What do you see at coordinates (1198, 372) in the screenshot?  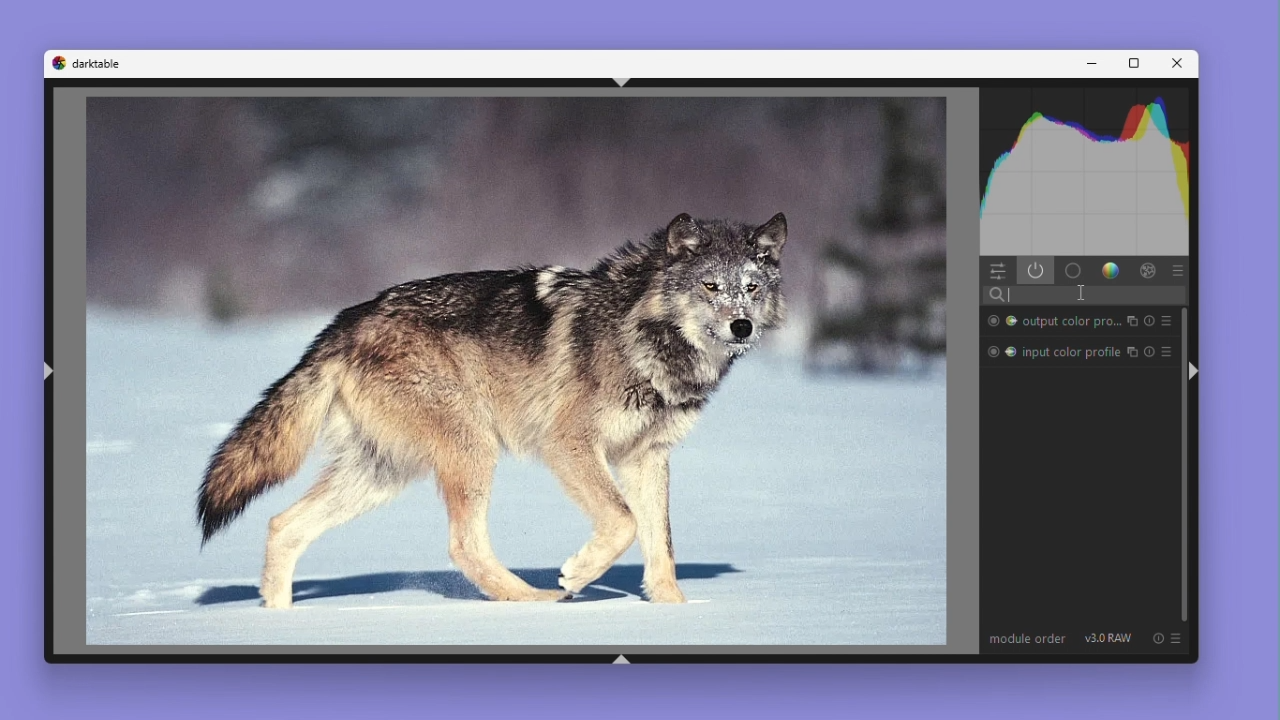 I see `shift+ctrl+r` at bounding box center [1198, 372].